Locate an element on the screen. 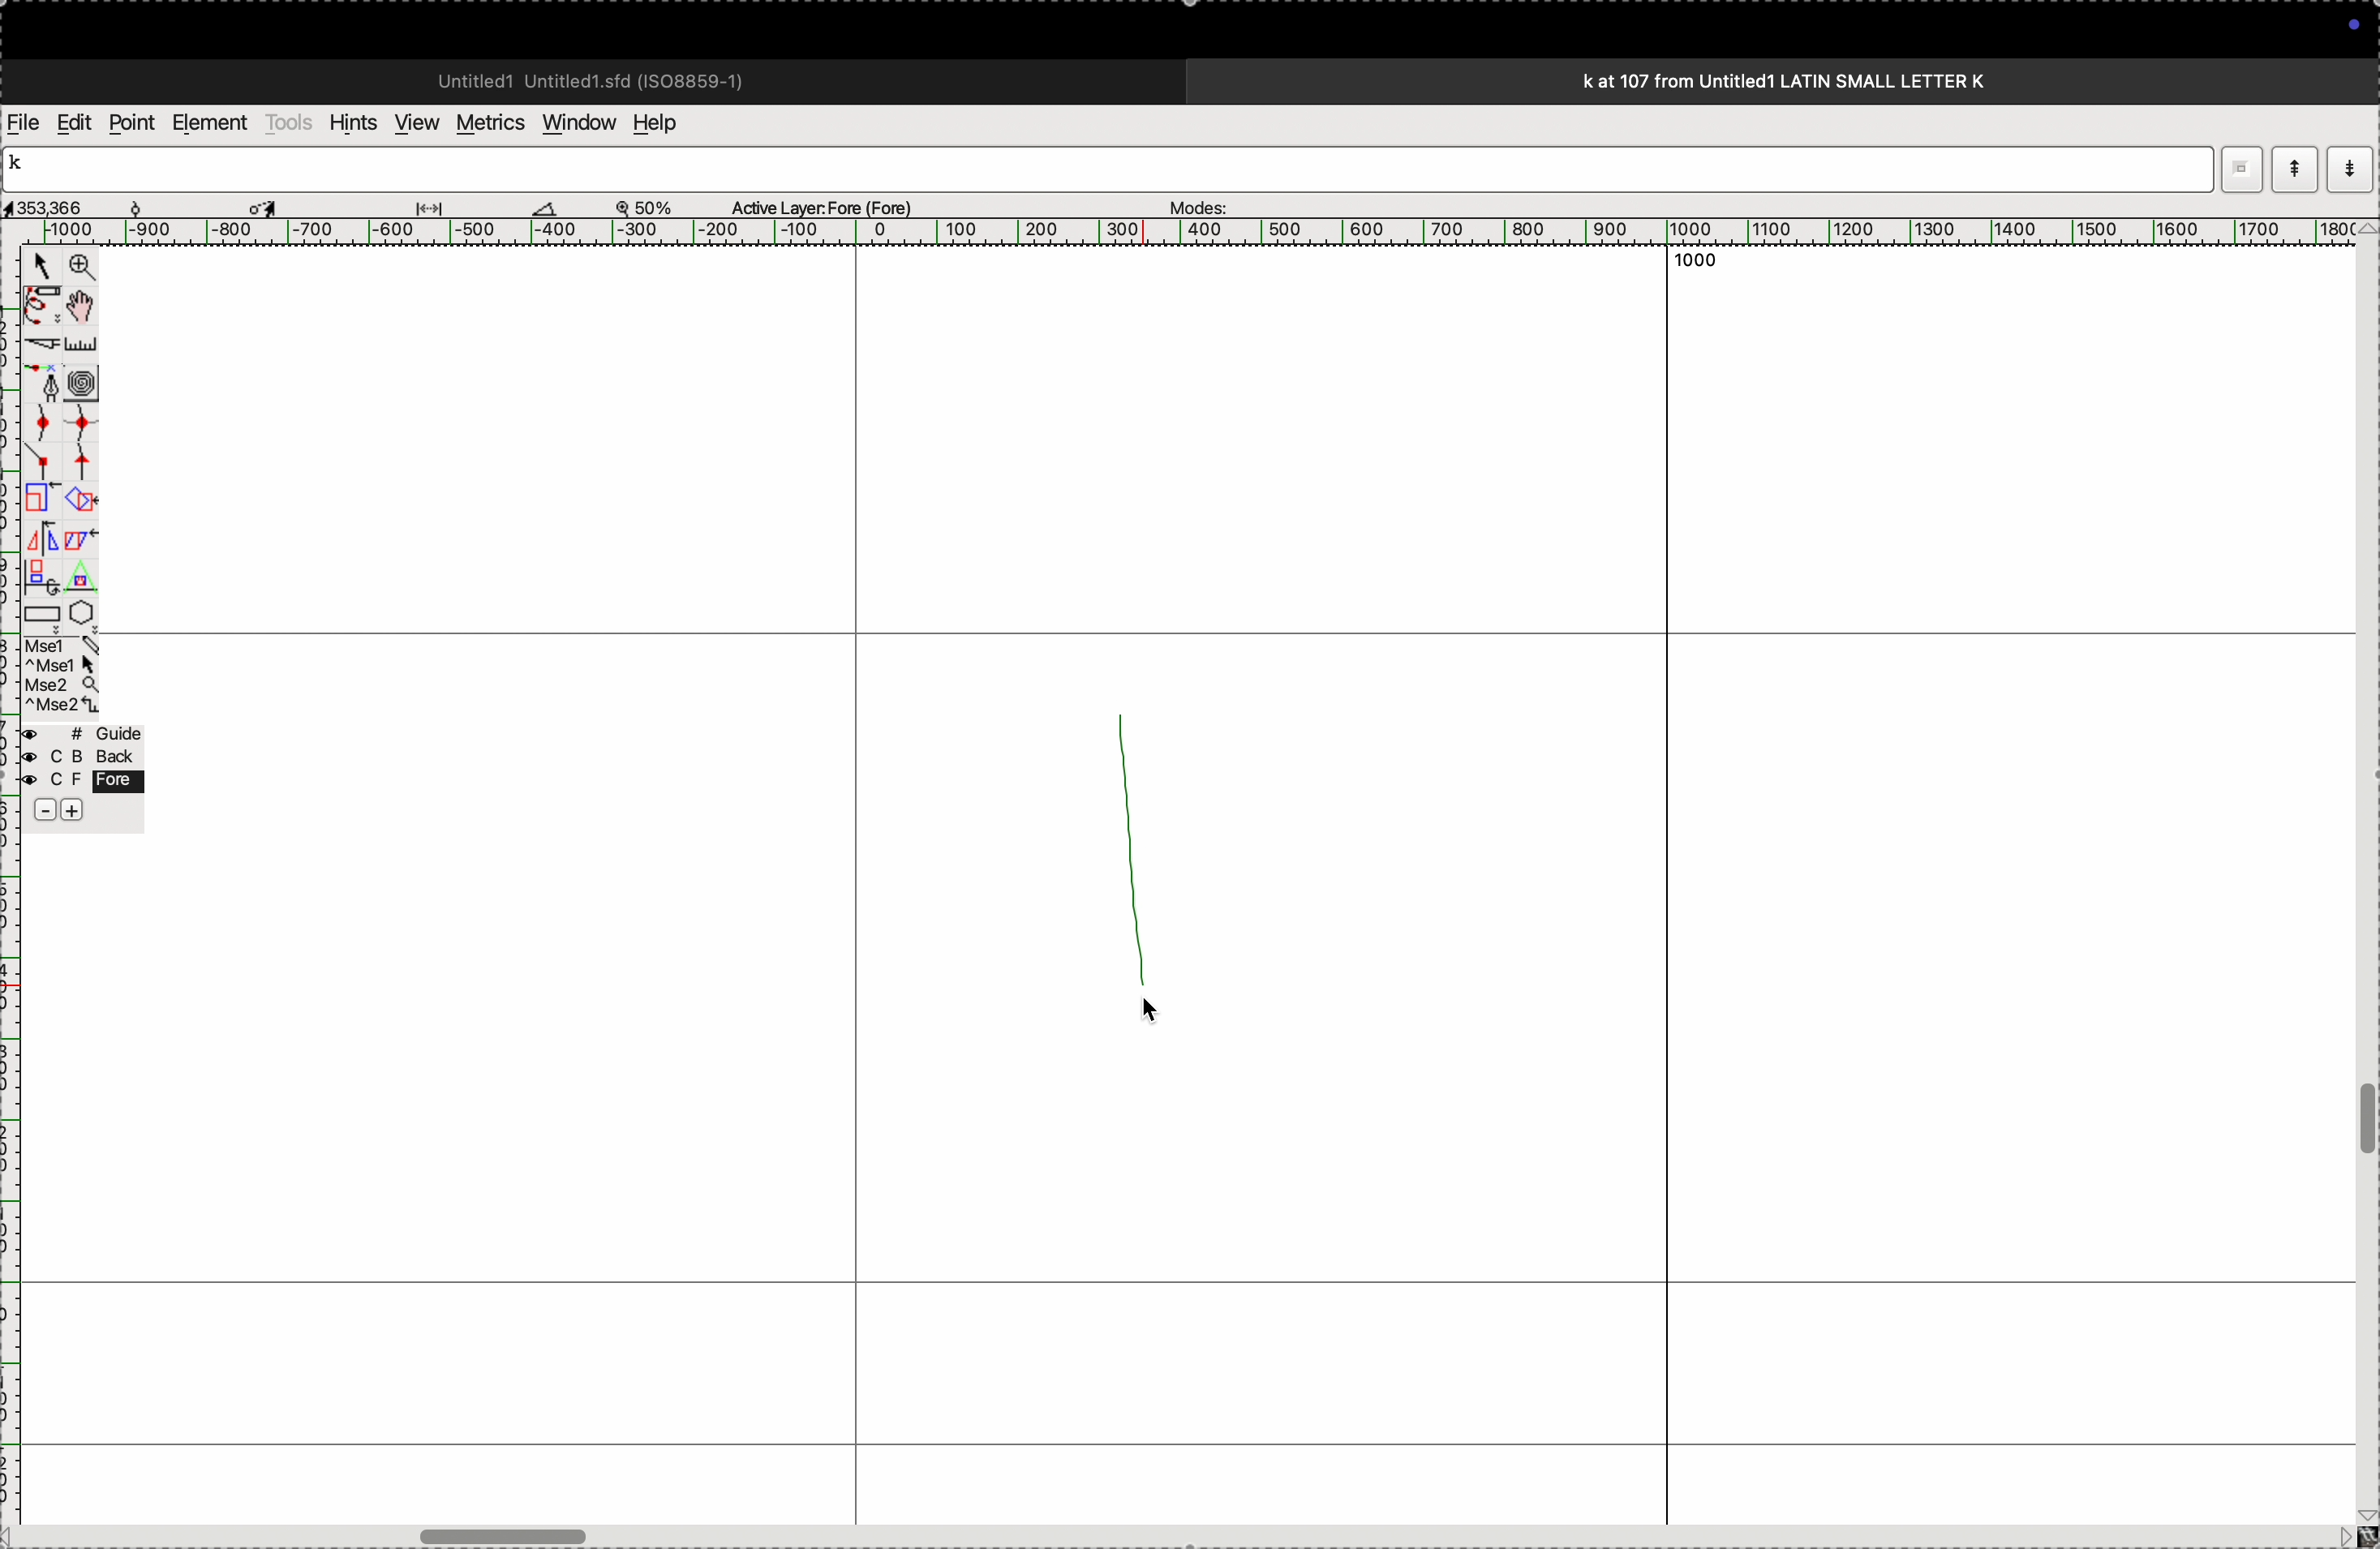 This screenshot has height=1549, width=2380. mse is located at coordinates (63, 676).